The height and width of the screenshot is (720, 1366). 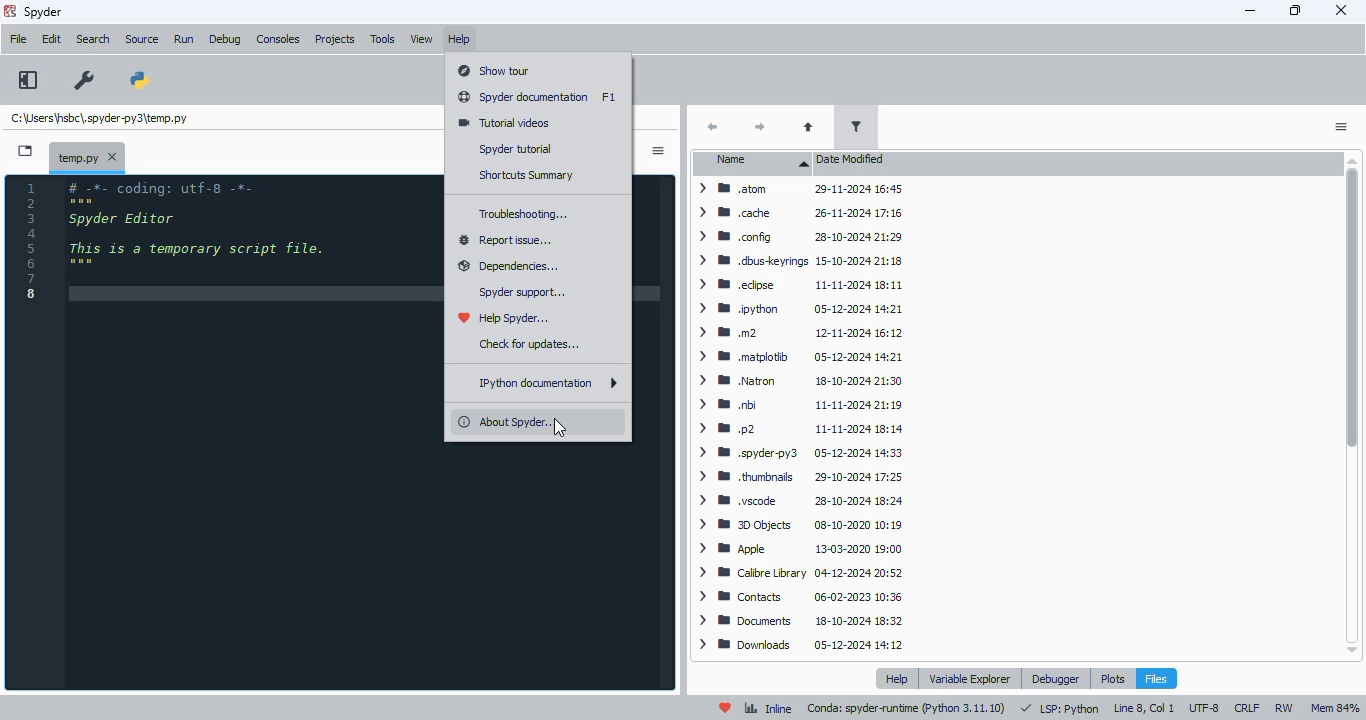 I want to click on shortcut for spyder documentation, so click(x=610, y=97).